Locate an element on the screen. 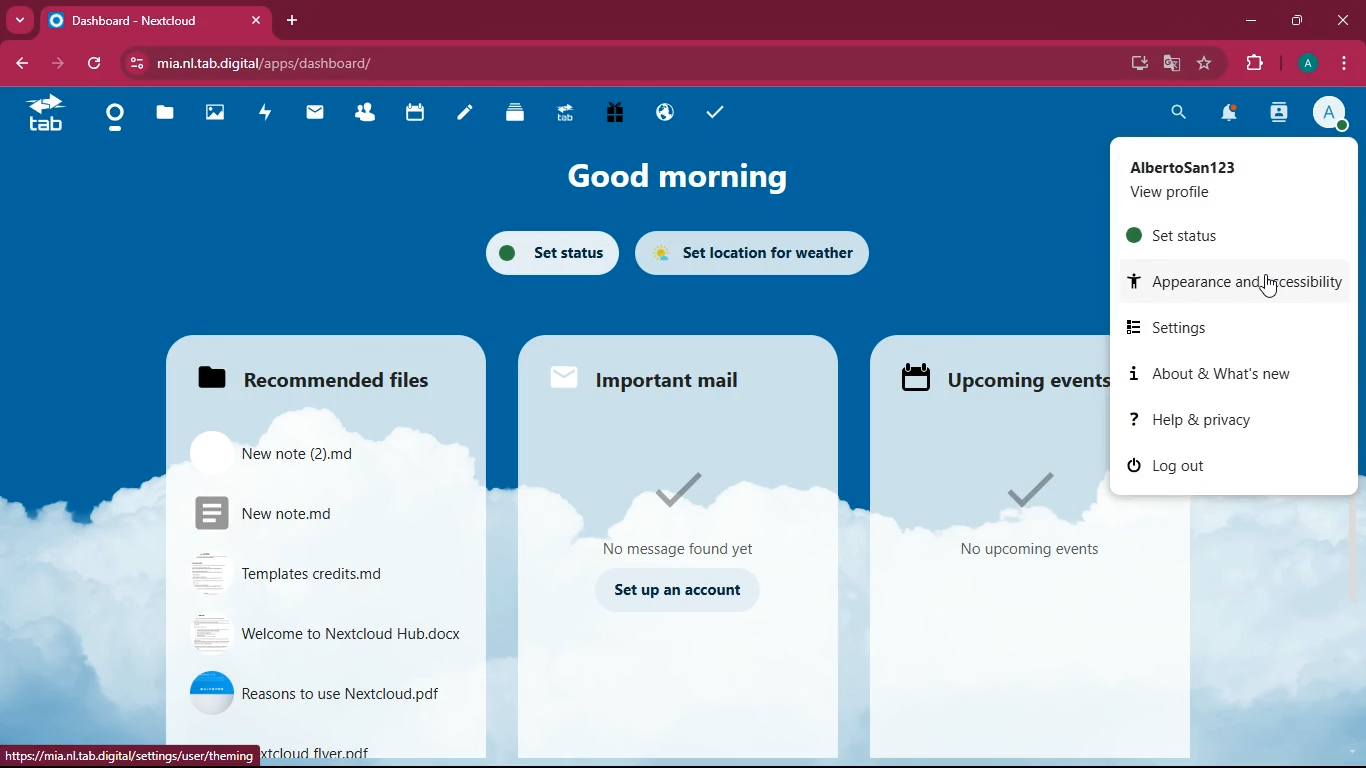 Image resolution: width=1366 pixels, height=768 pixels. view site information is located at coordinates (139, 64).